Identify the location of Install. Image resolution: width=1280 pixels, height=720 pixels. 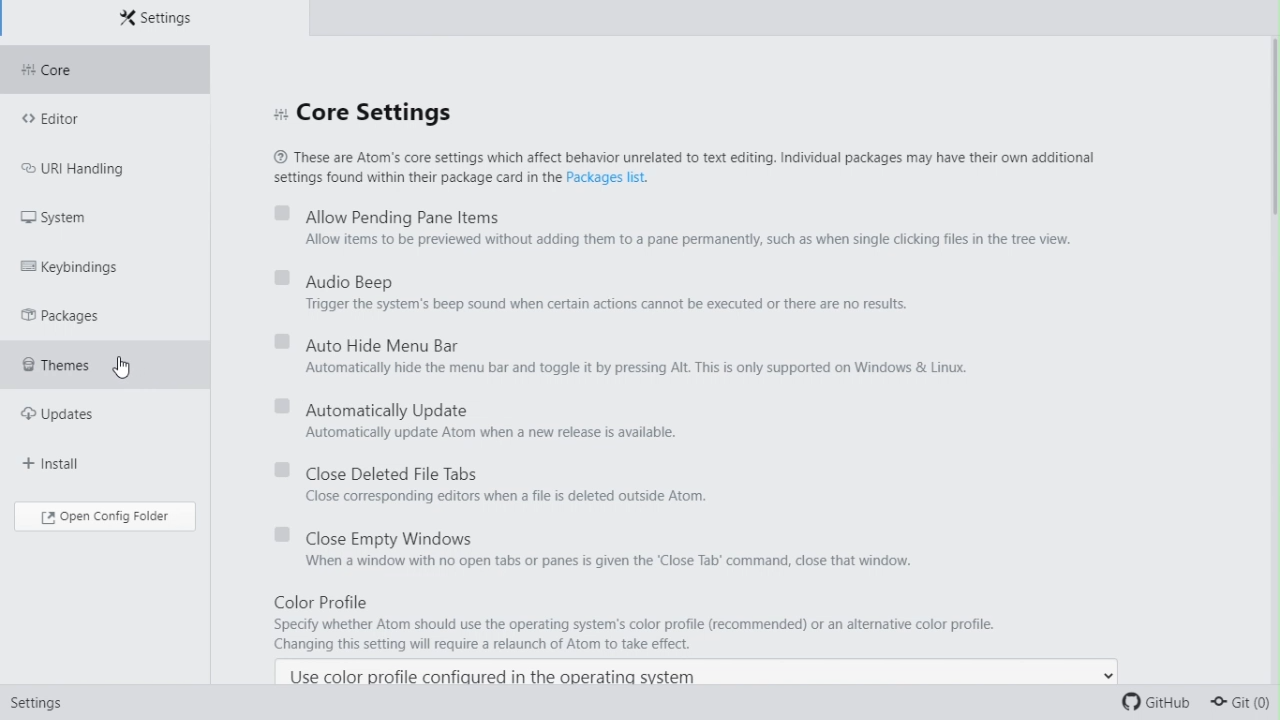
(68, 463).